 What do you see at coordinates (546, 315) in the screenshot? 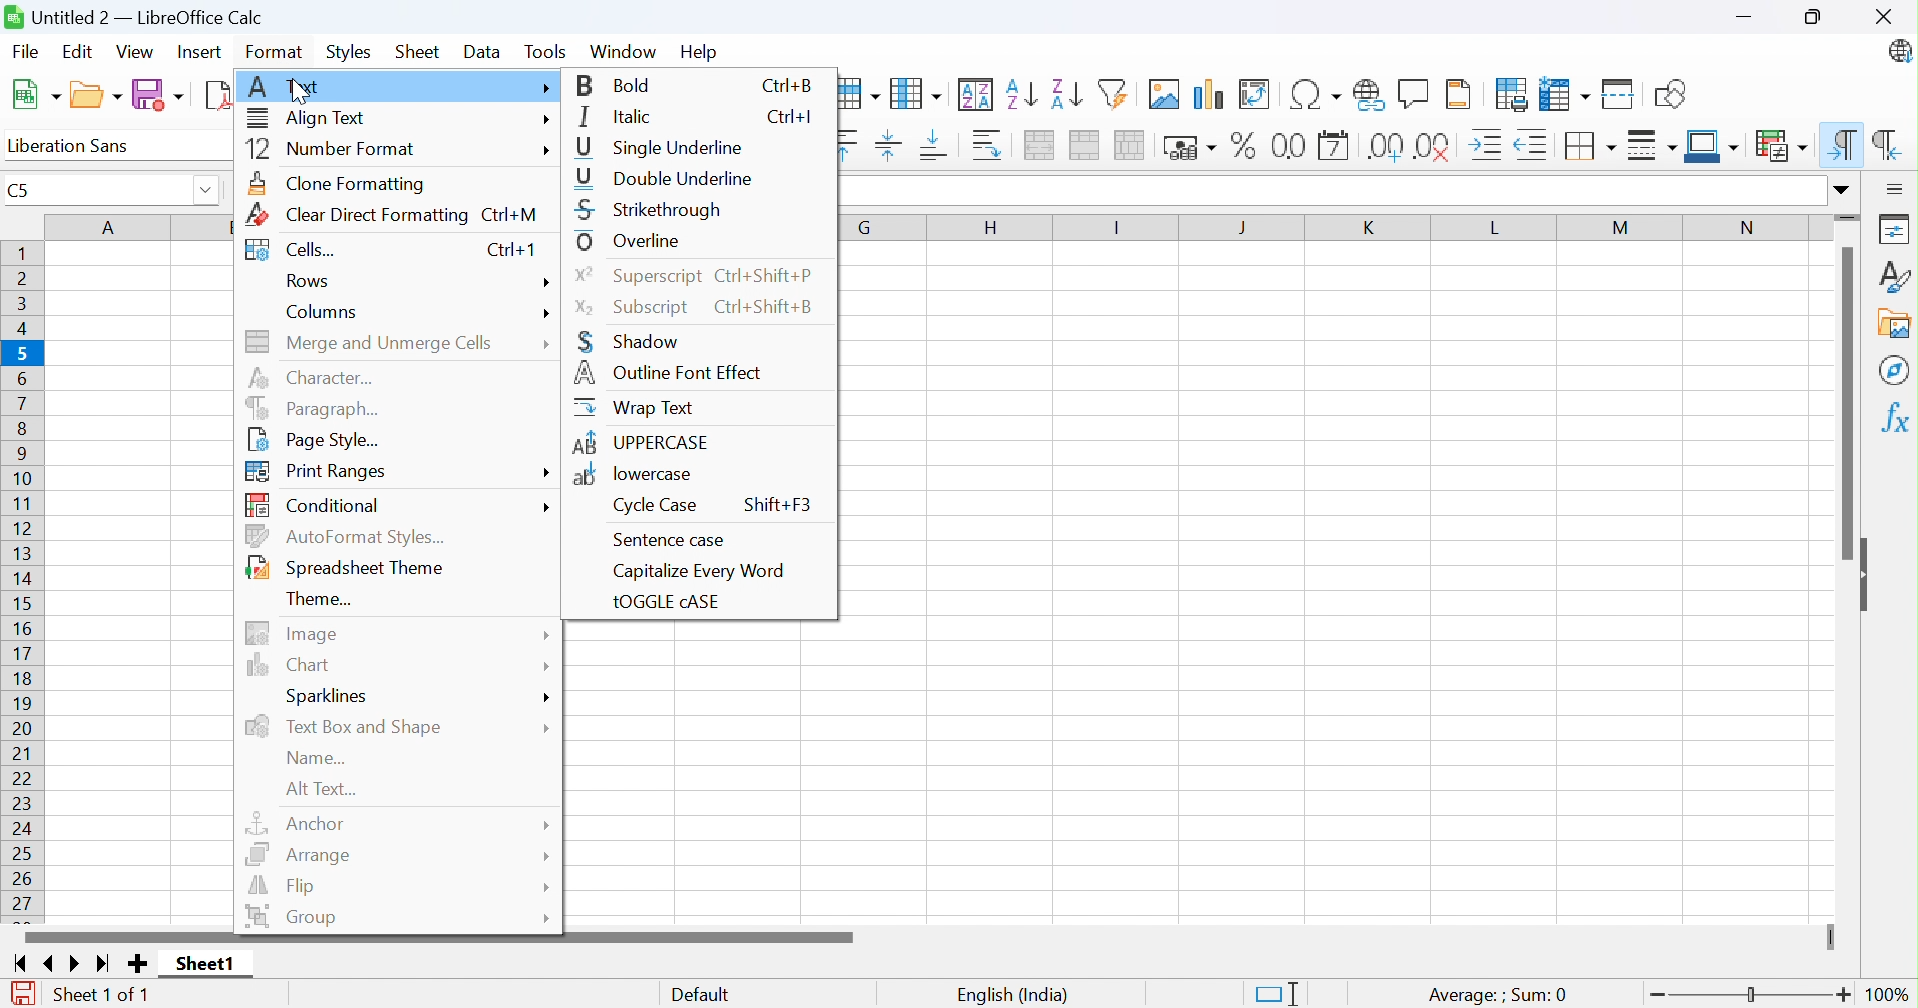
I see `More` at bounding box center [546, 315].